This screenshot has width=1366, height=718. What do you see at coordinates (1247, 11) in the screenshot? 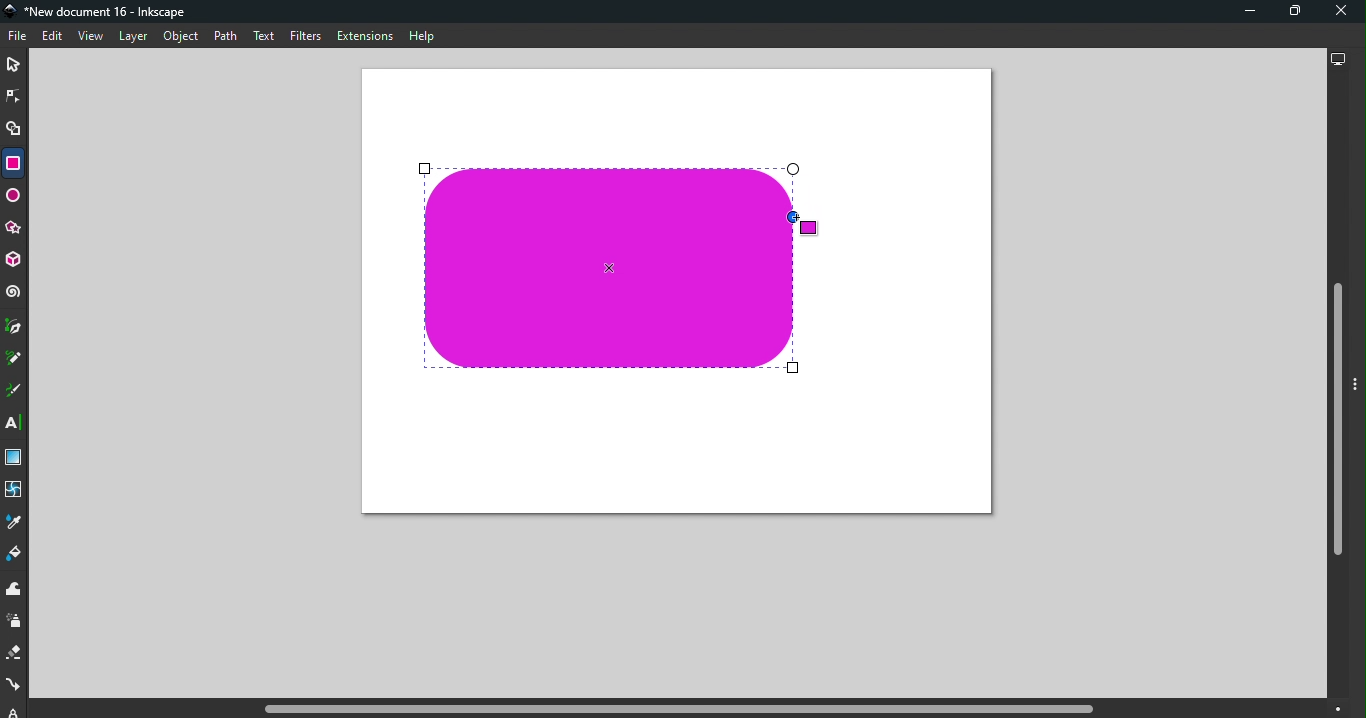
I see `Minimize` at bounding box center [1247, 11].